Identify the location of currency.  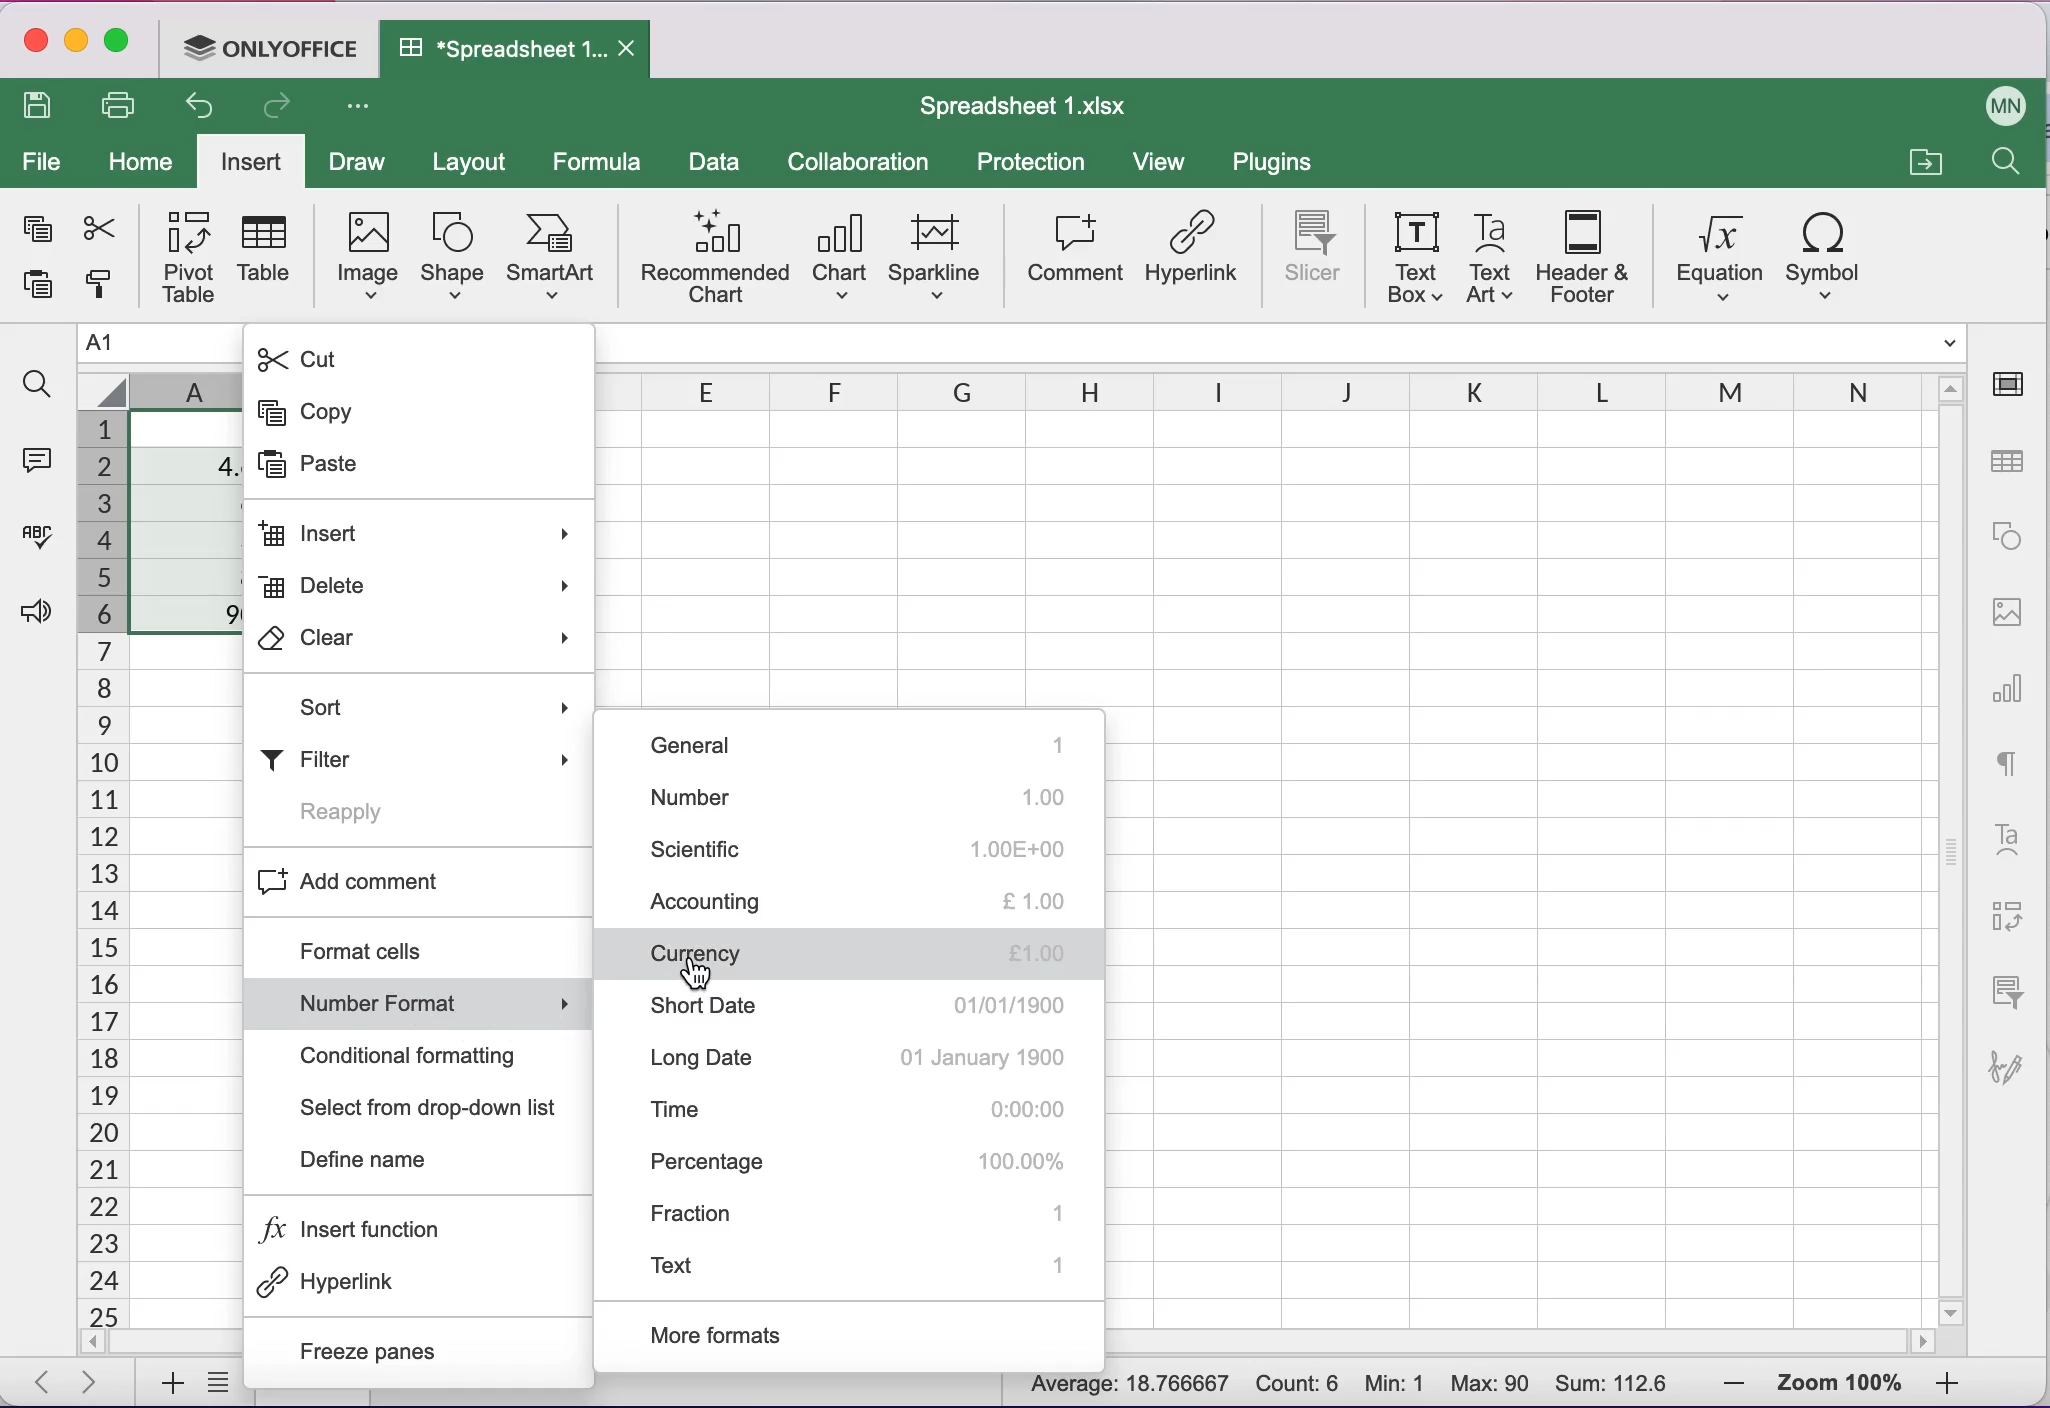
(852, 953).